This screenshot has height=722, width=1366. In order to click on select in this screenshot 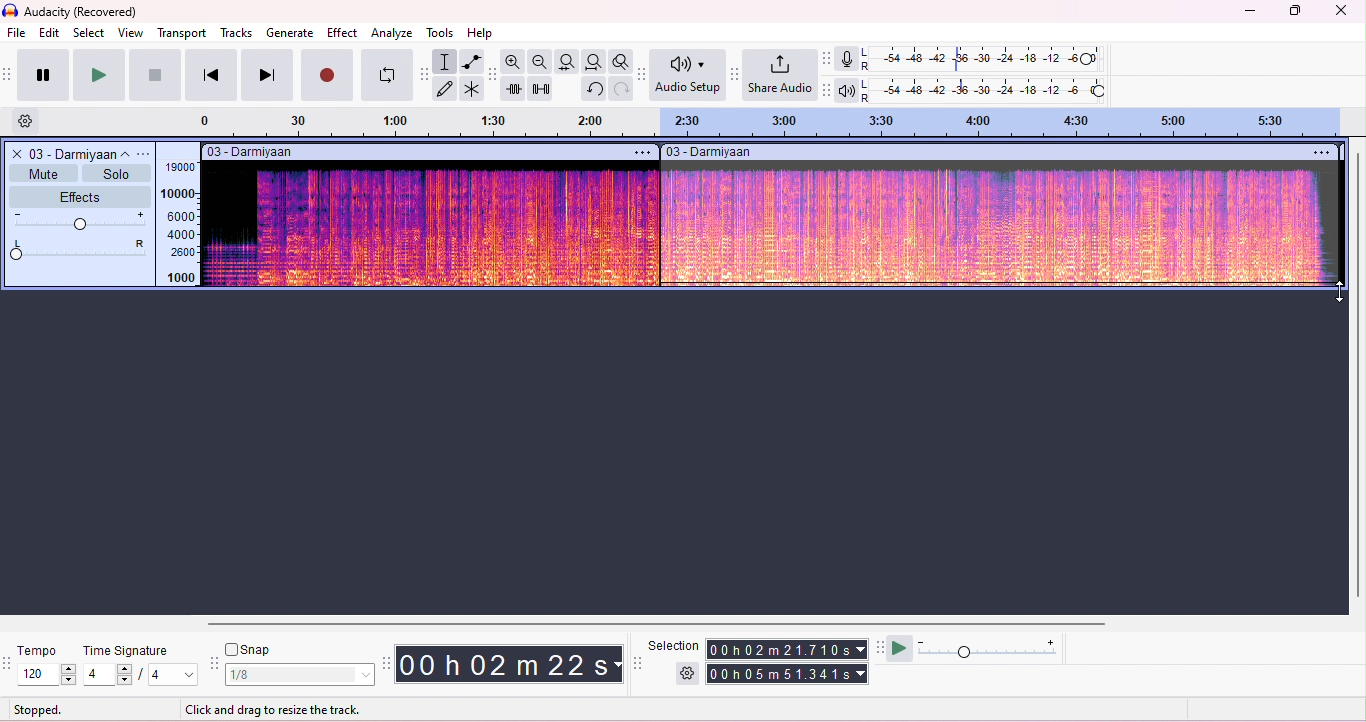, I will do `click(90, 32)`.